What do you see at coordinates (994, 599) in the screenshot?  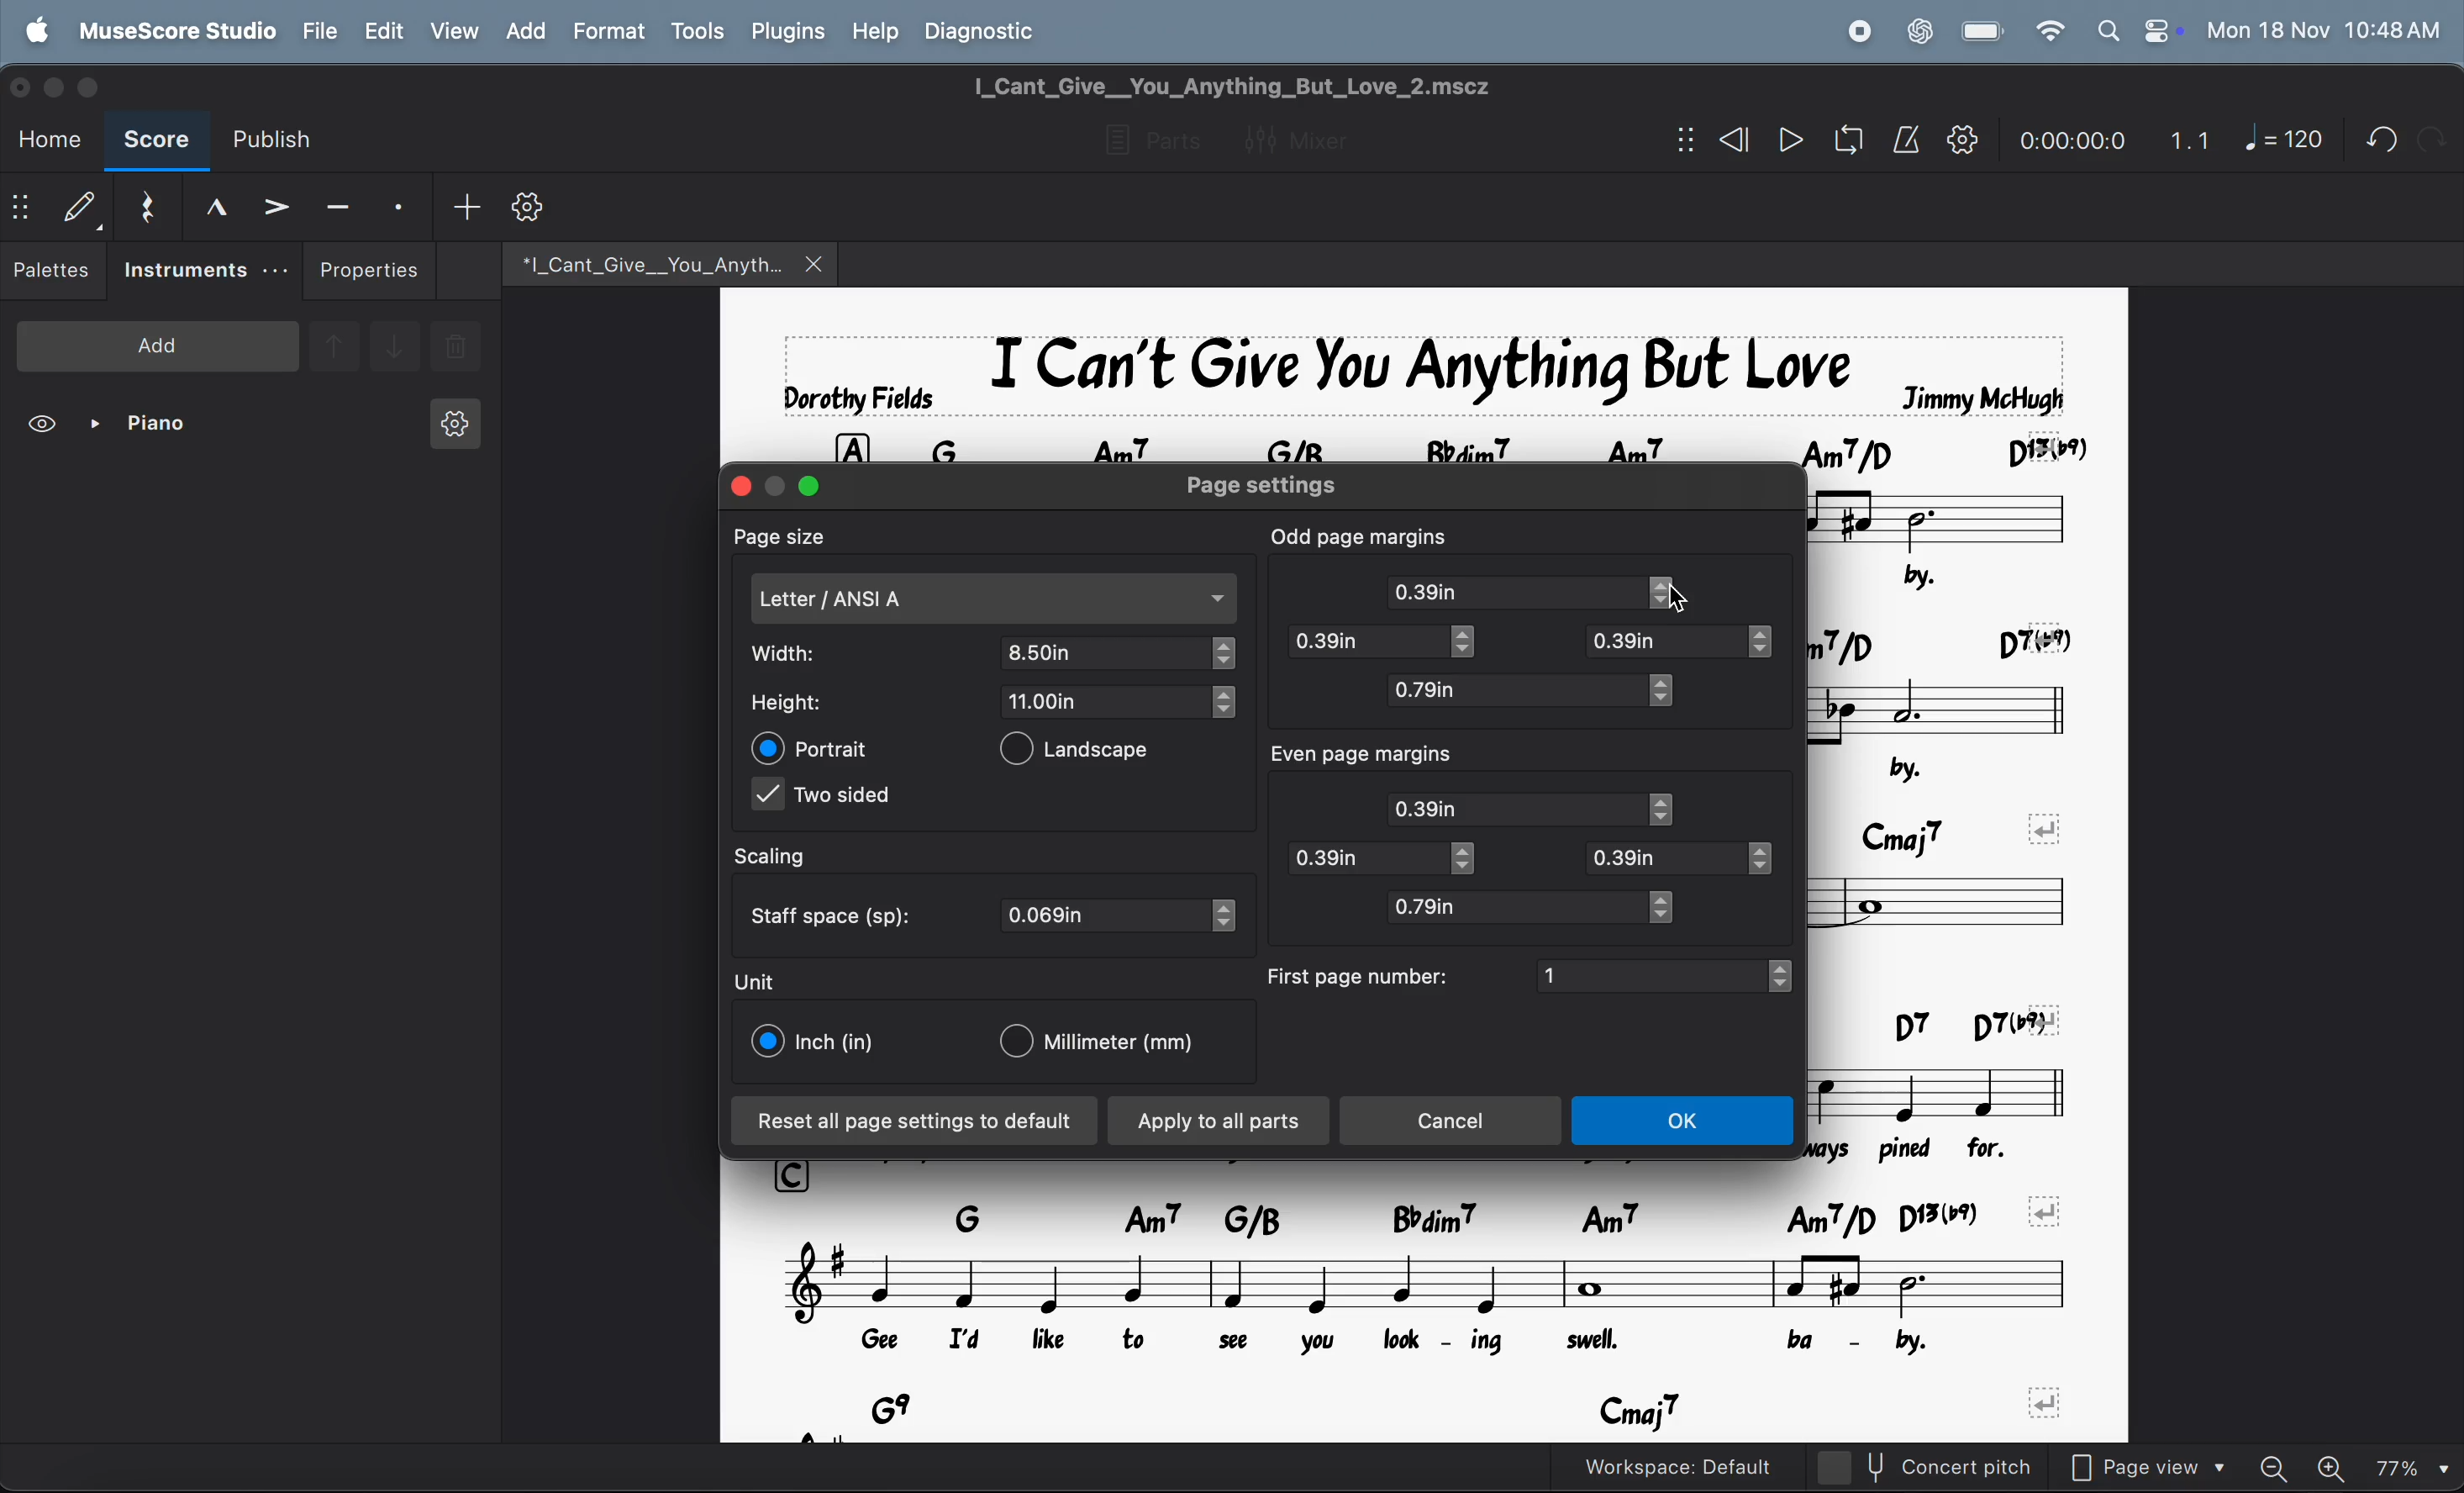 I see `letter ` at bounding box center [994, 599].